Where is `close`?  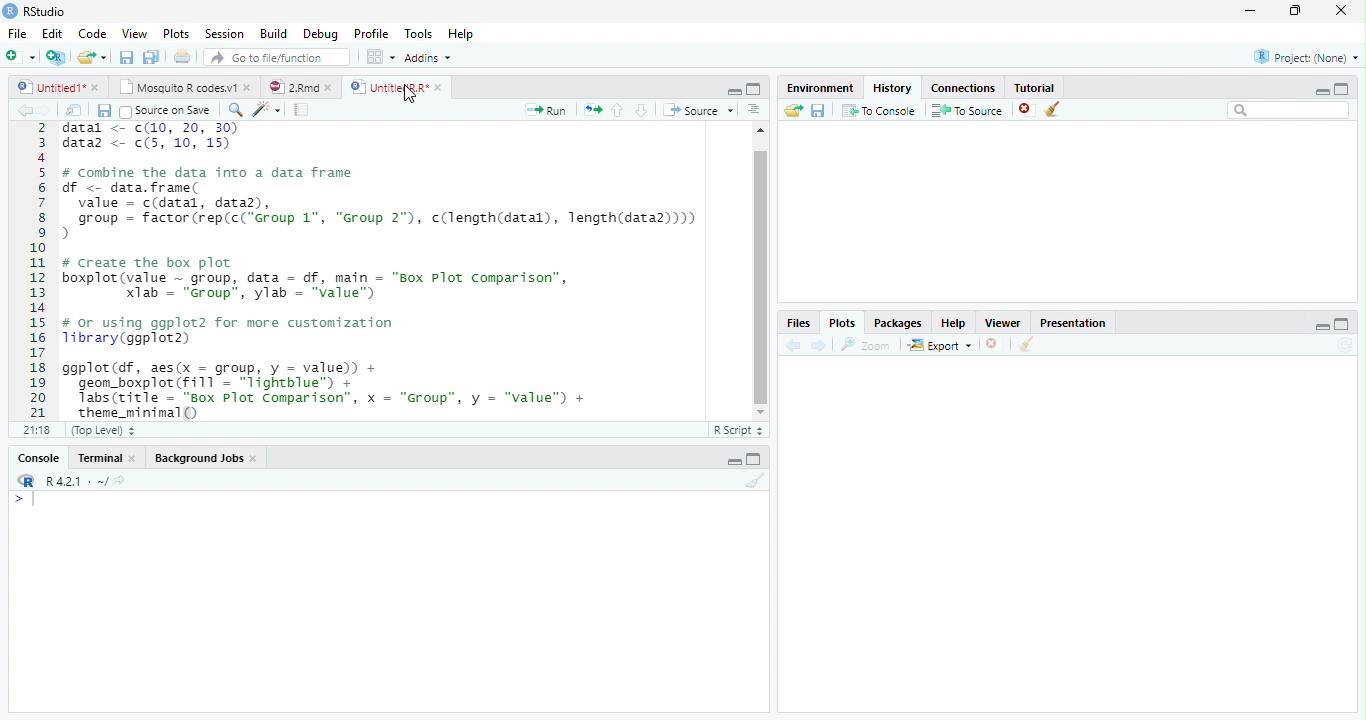 close is located at coordinates (328, 87).